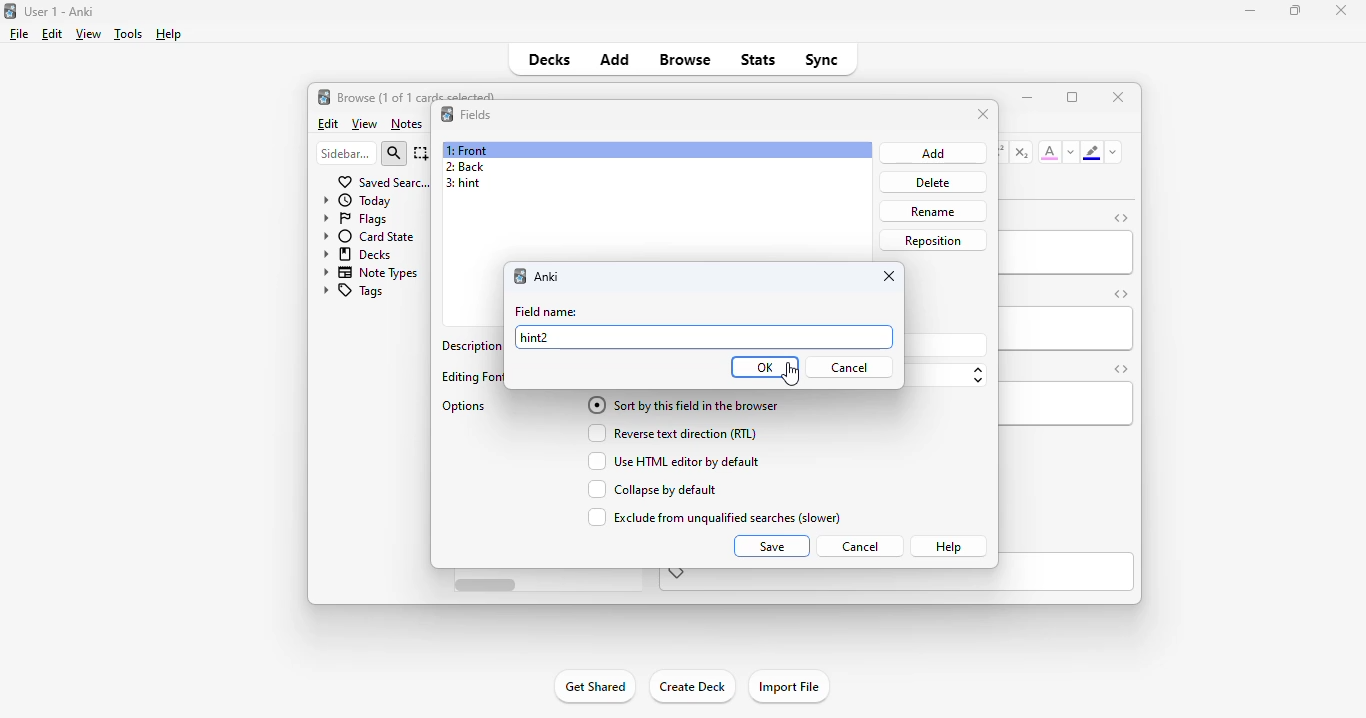  Describe the element at coordinates (1050, 151) in the screenshot. I see `text color` at that location.